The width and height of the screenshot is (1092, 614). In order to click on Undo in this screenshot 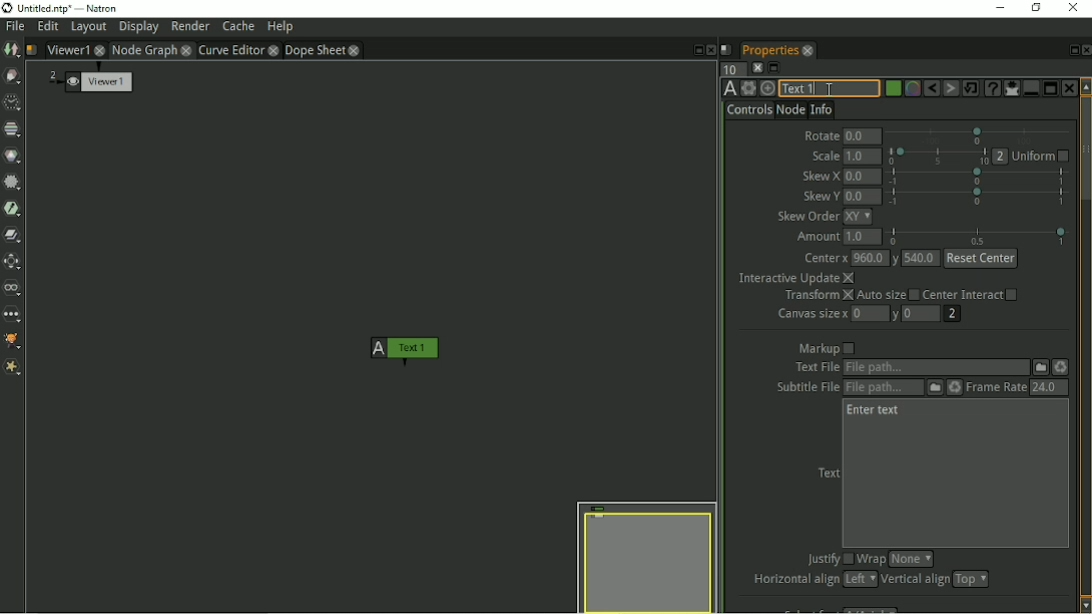, I will do `click(931, 88)`.